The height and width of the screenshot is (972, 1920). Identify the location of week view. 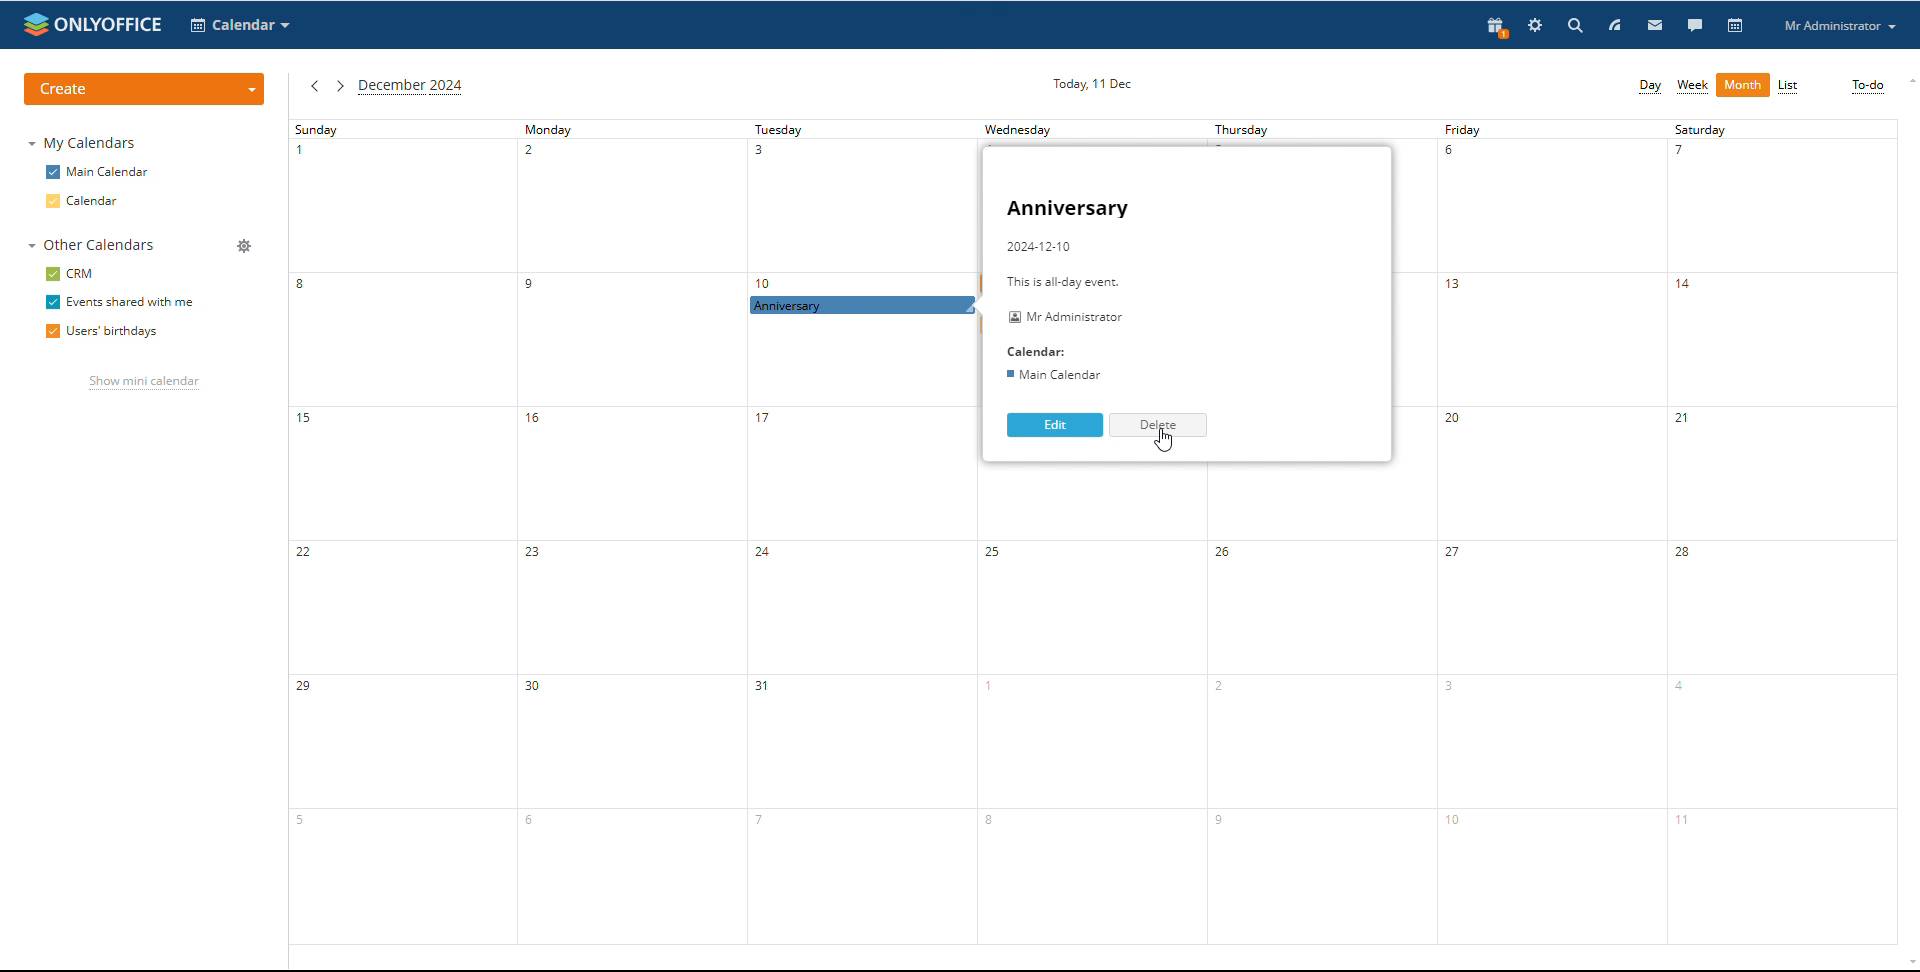
(1693, 87).